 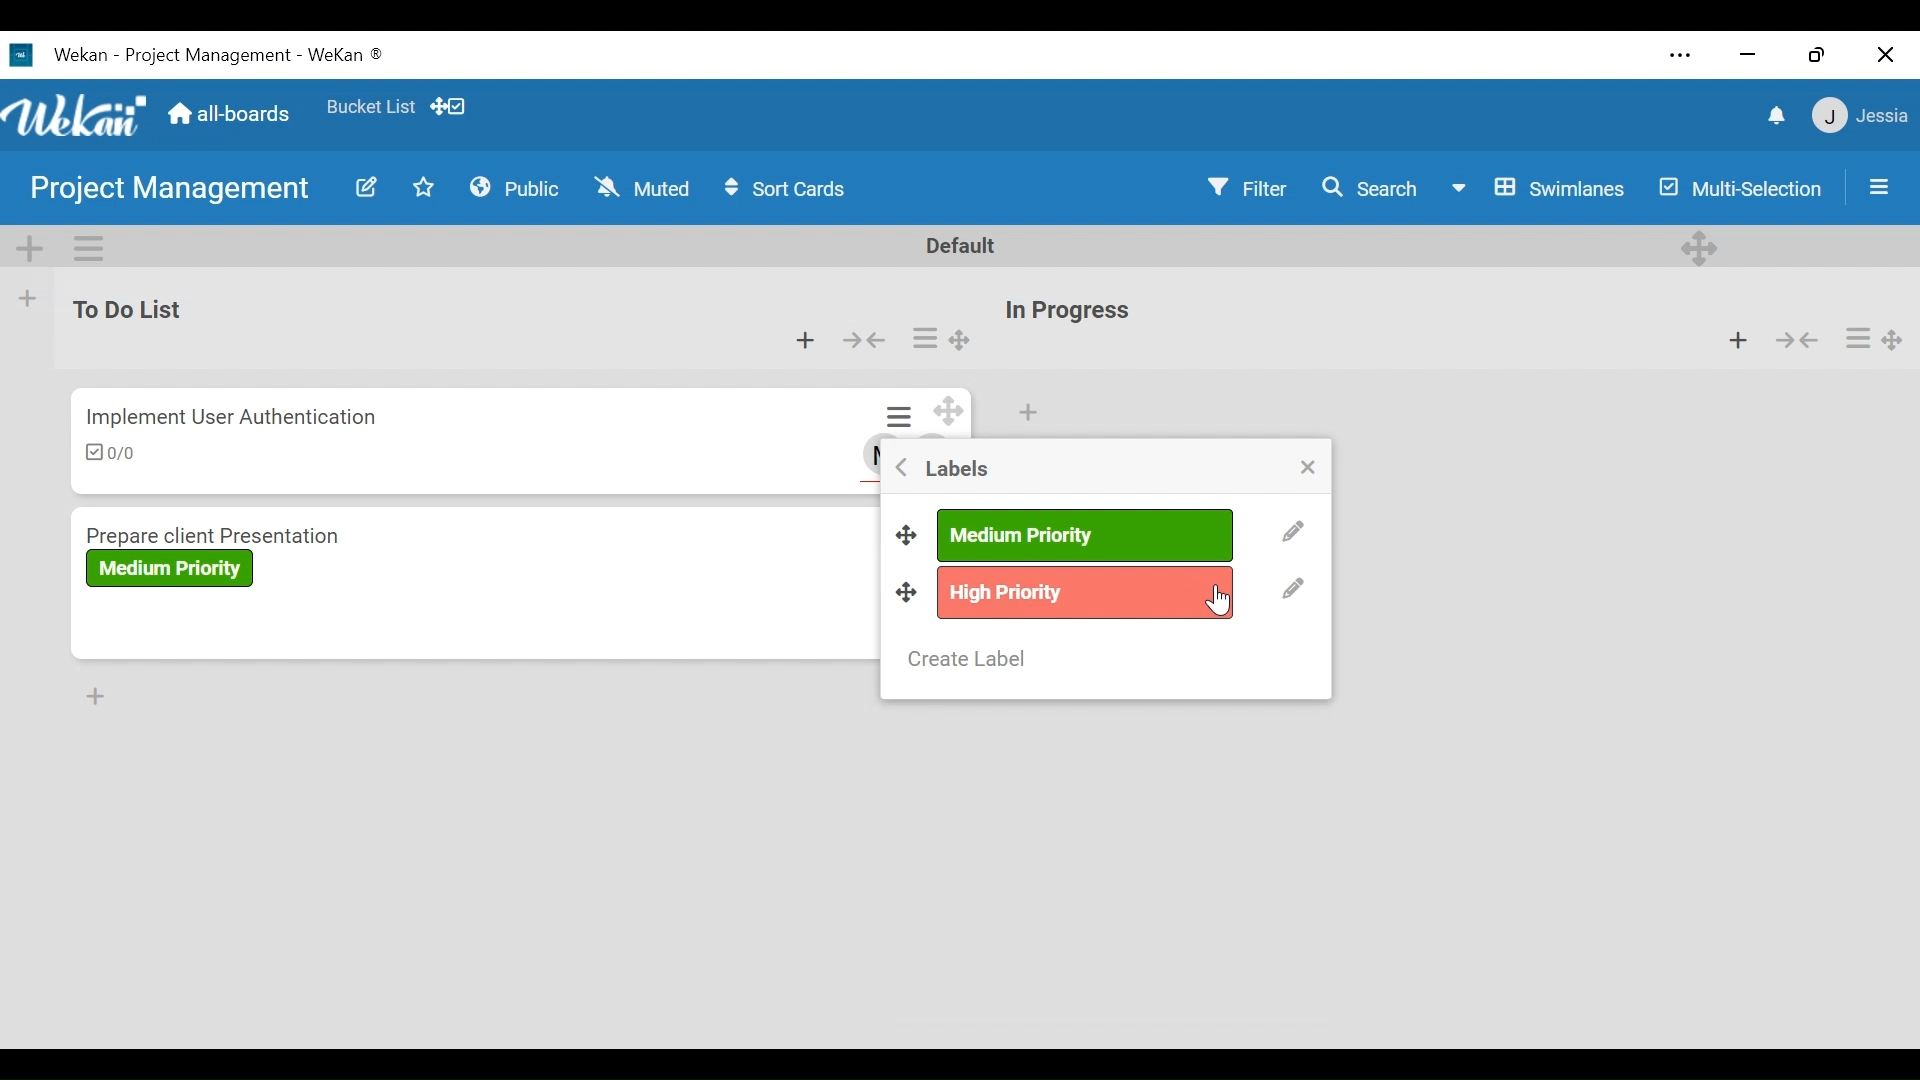 I want to click on label, so click(x=1084, y=535).